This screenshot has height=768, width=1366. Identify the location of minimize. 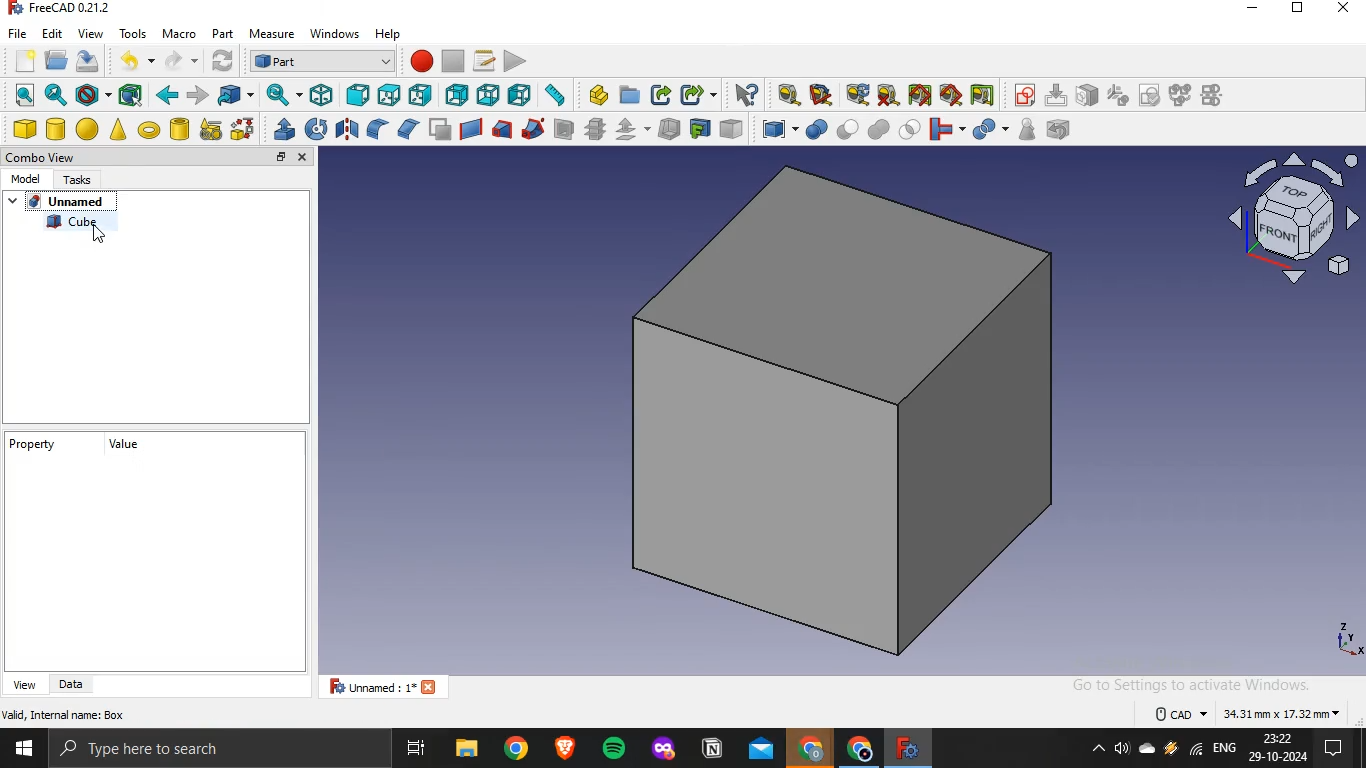
(1252, 9).